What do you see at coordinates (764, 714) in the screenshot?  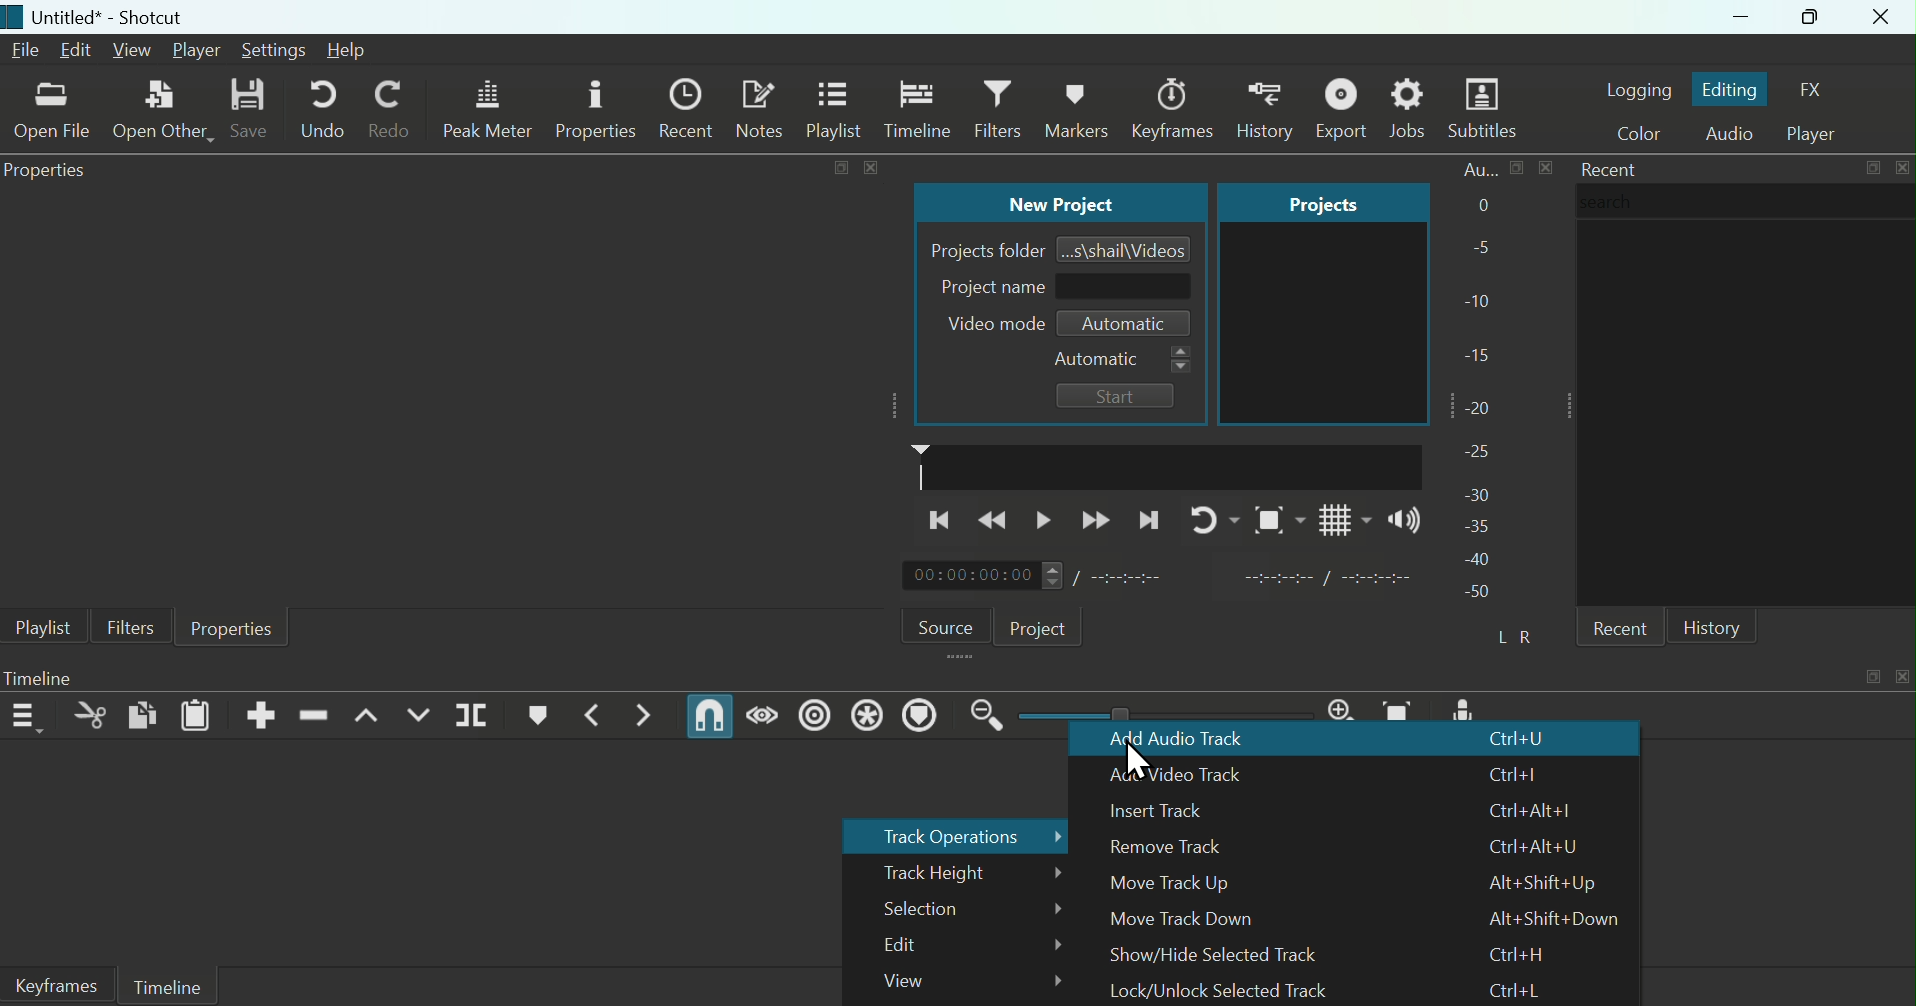 I see `scrub while dragging` at bounding box center [764, 714].